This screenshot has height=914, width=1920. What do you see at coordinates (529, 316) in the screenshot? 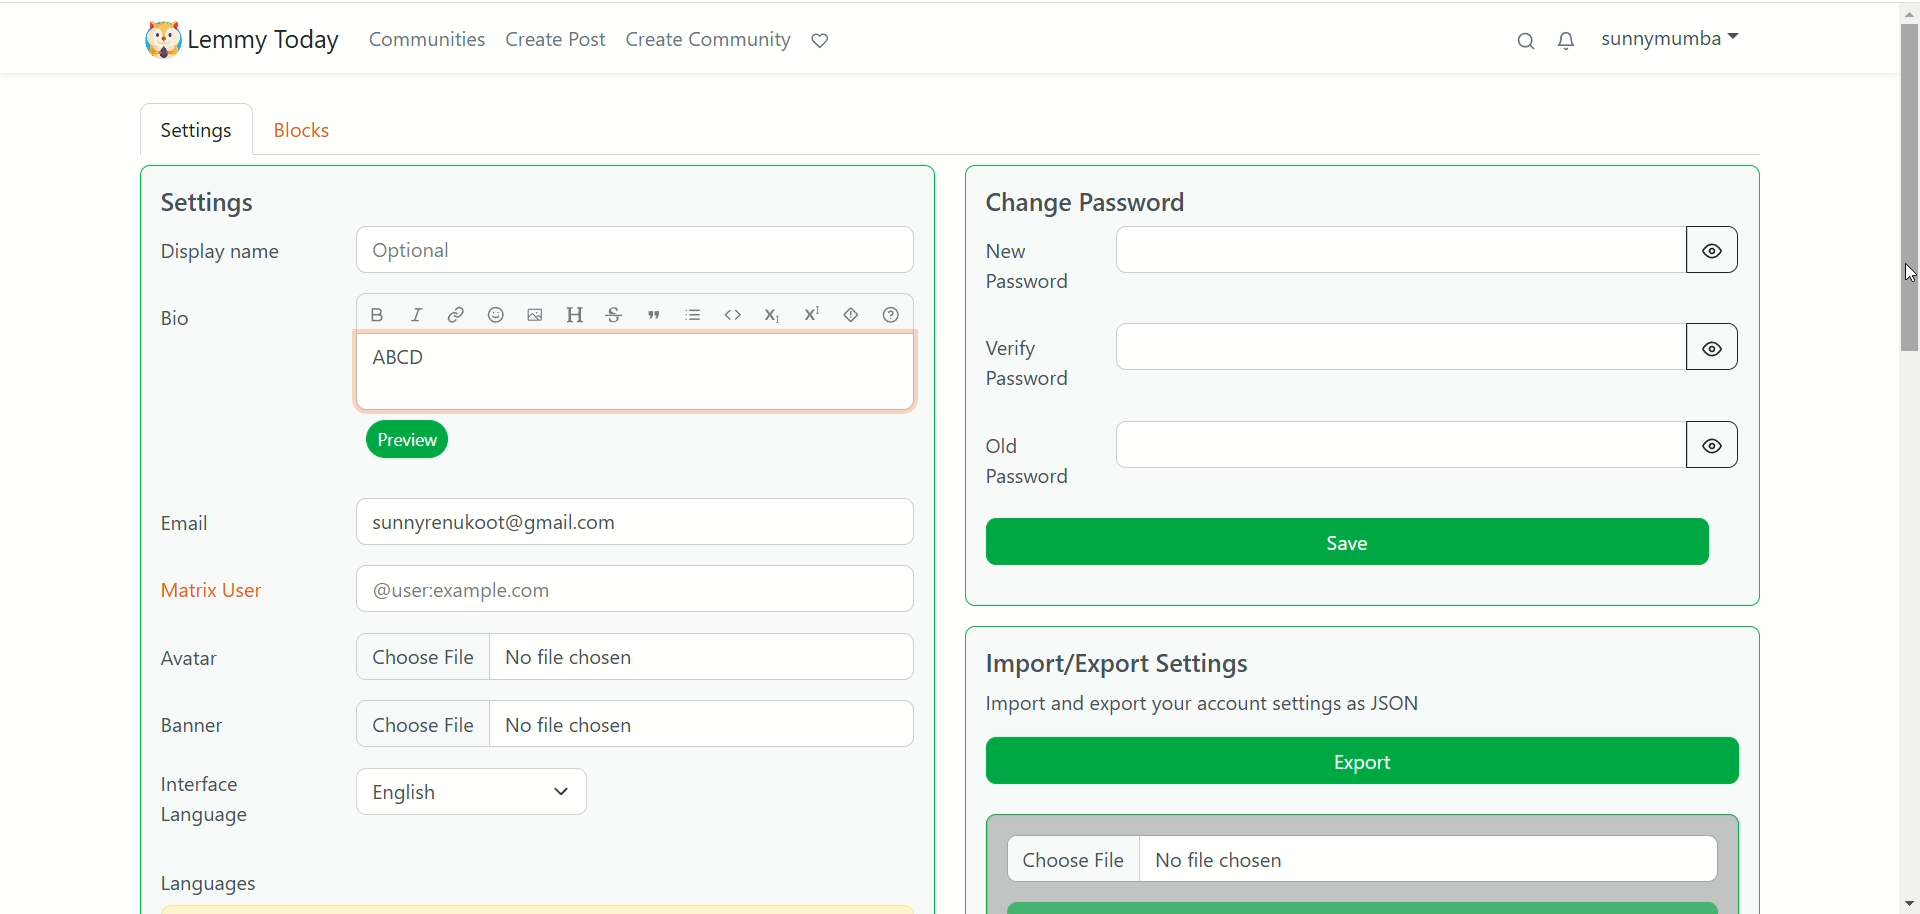
I see `image` at bounding box center [529, 316].